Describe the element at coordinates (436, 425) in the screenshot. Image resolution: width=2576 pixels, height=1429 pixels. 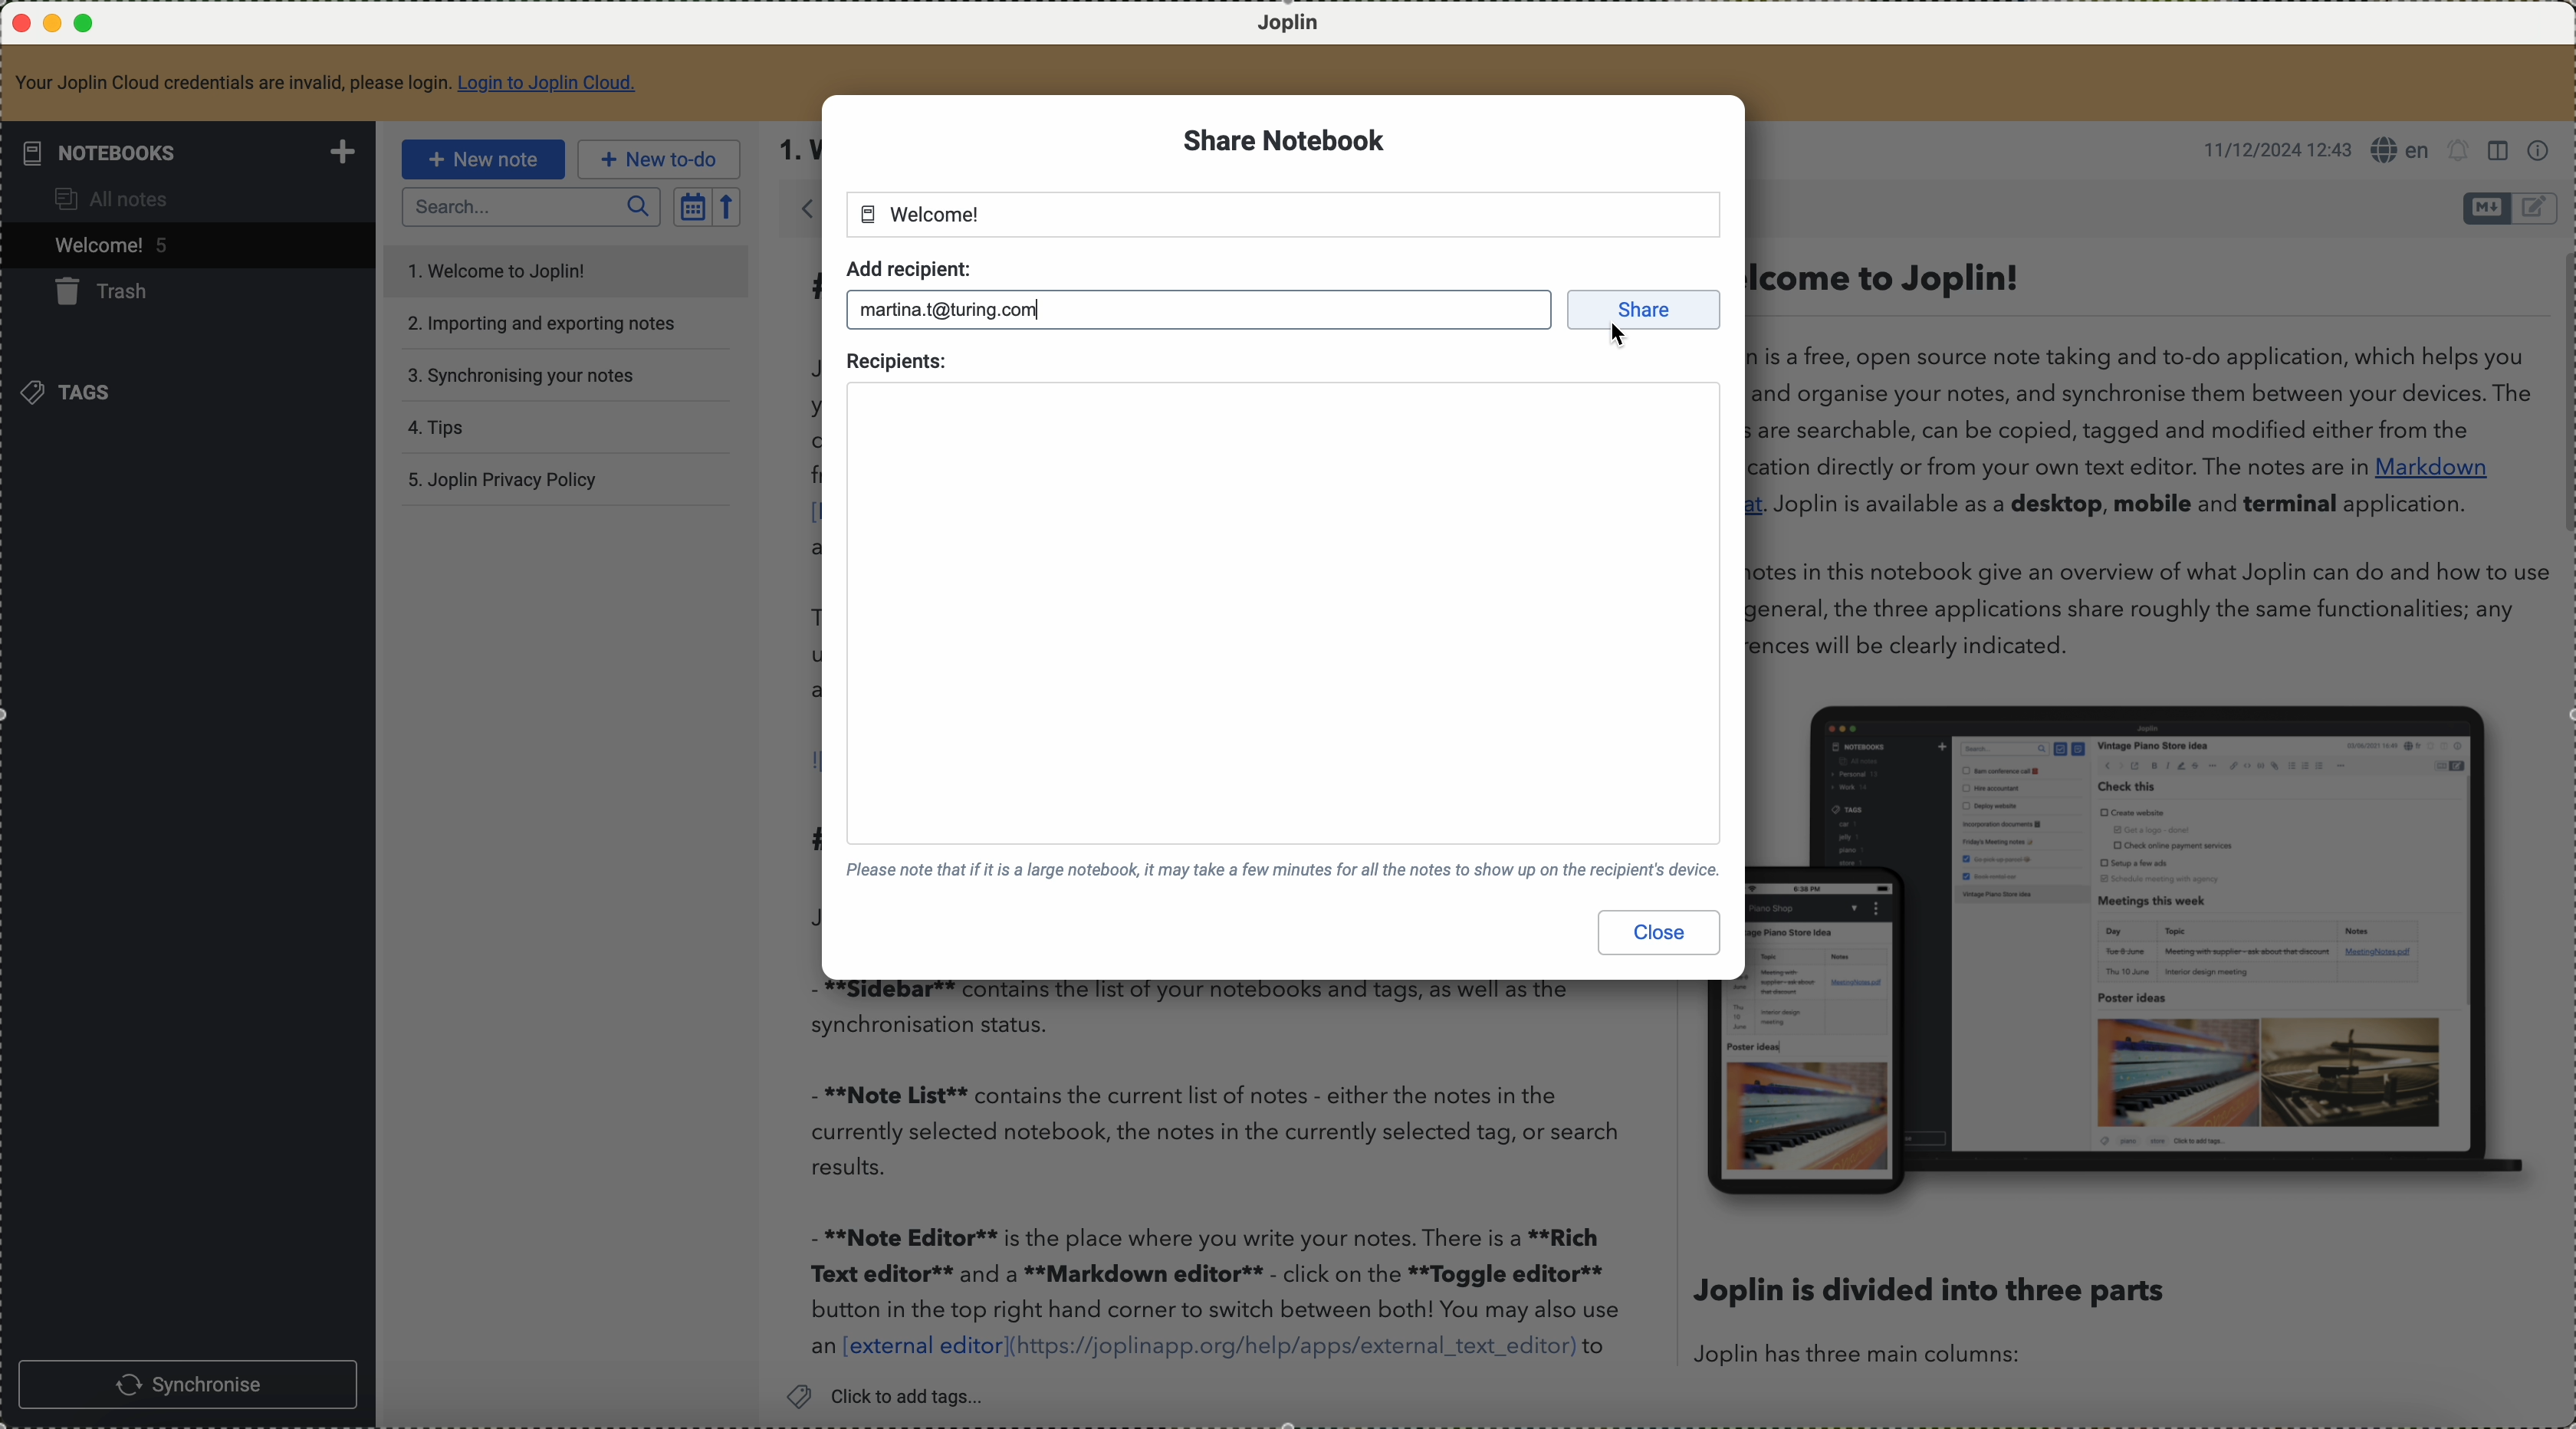
I see `tips` at that location.